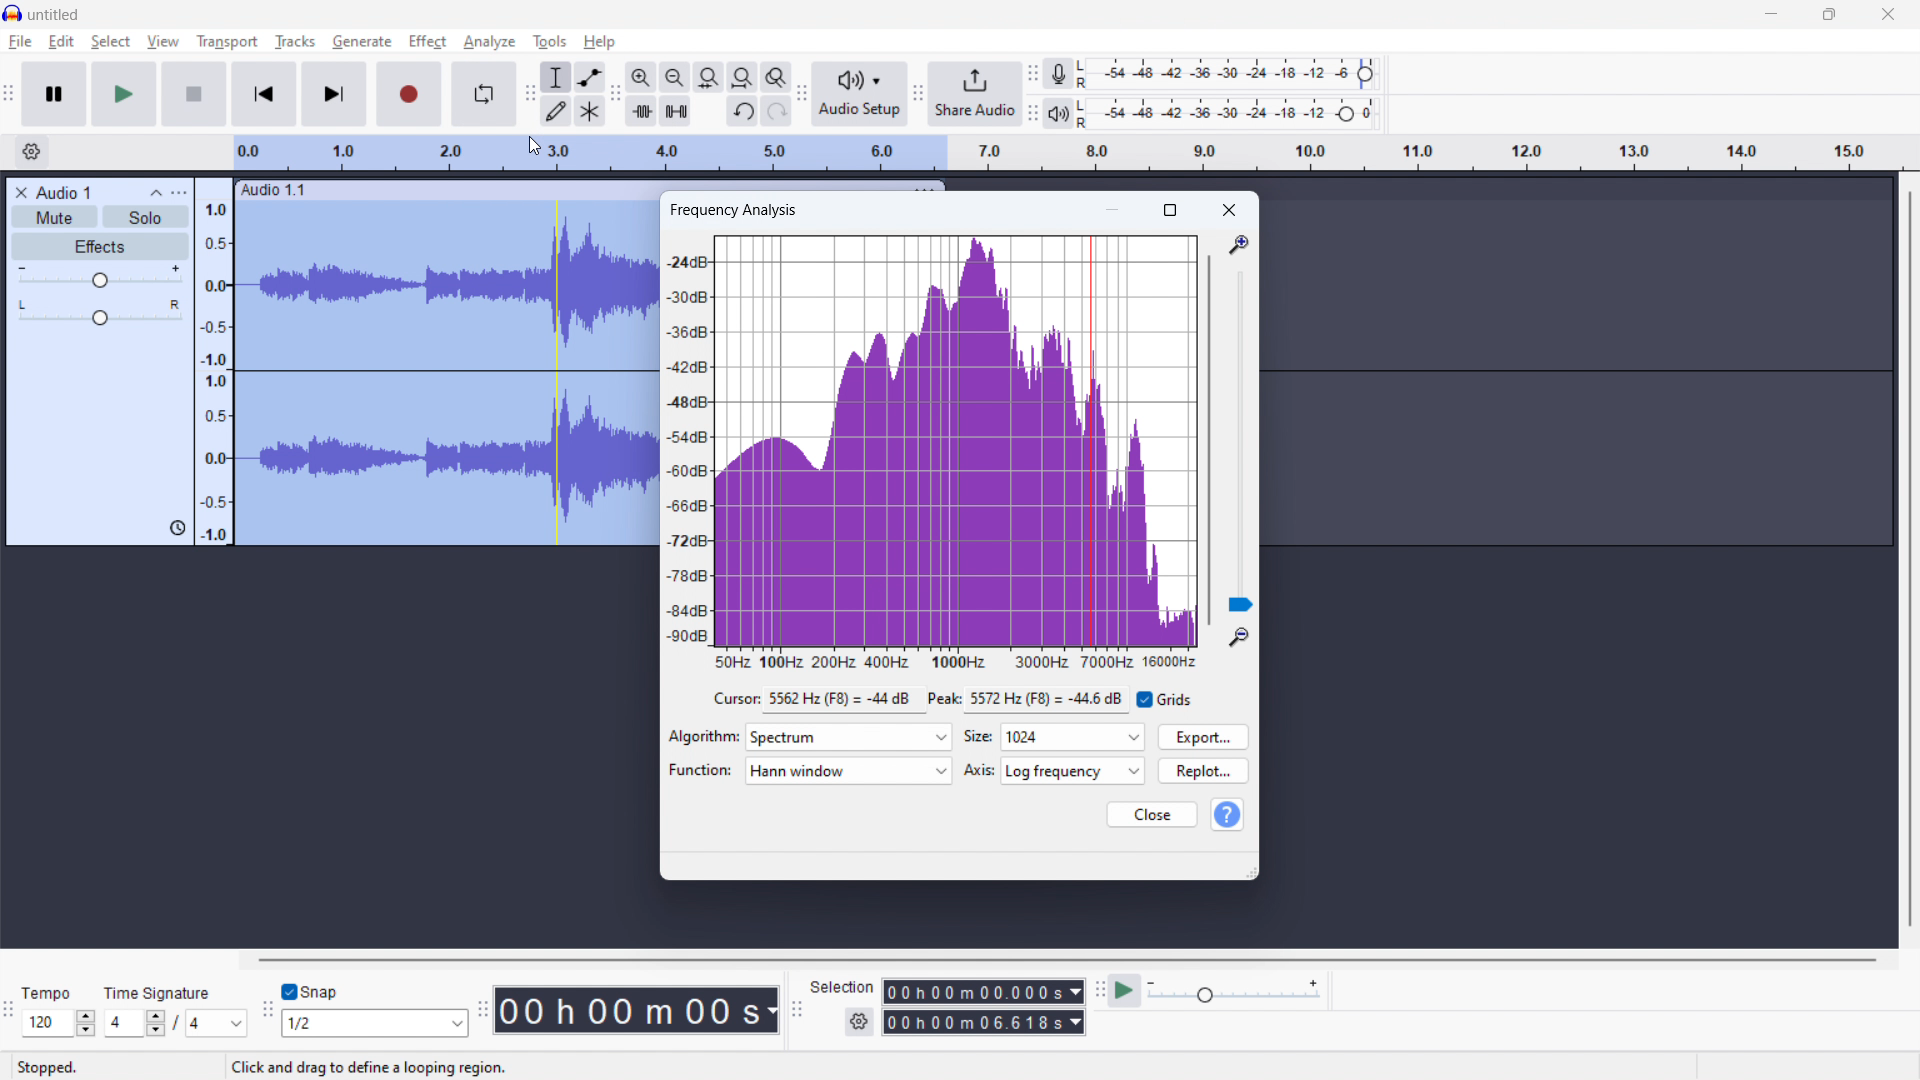 The width and height of the screenshot is (1920, 1080). Describe the element at coordinates (734, 699) in the screenshot. I see `Cursor` at that location.